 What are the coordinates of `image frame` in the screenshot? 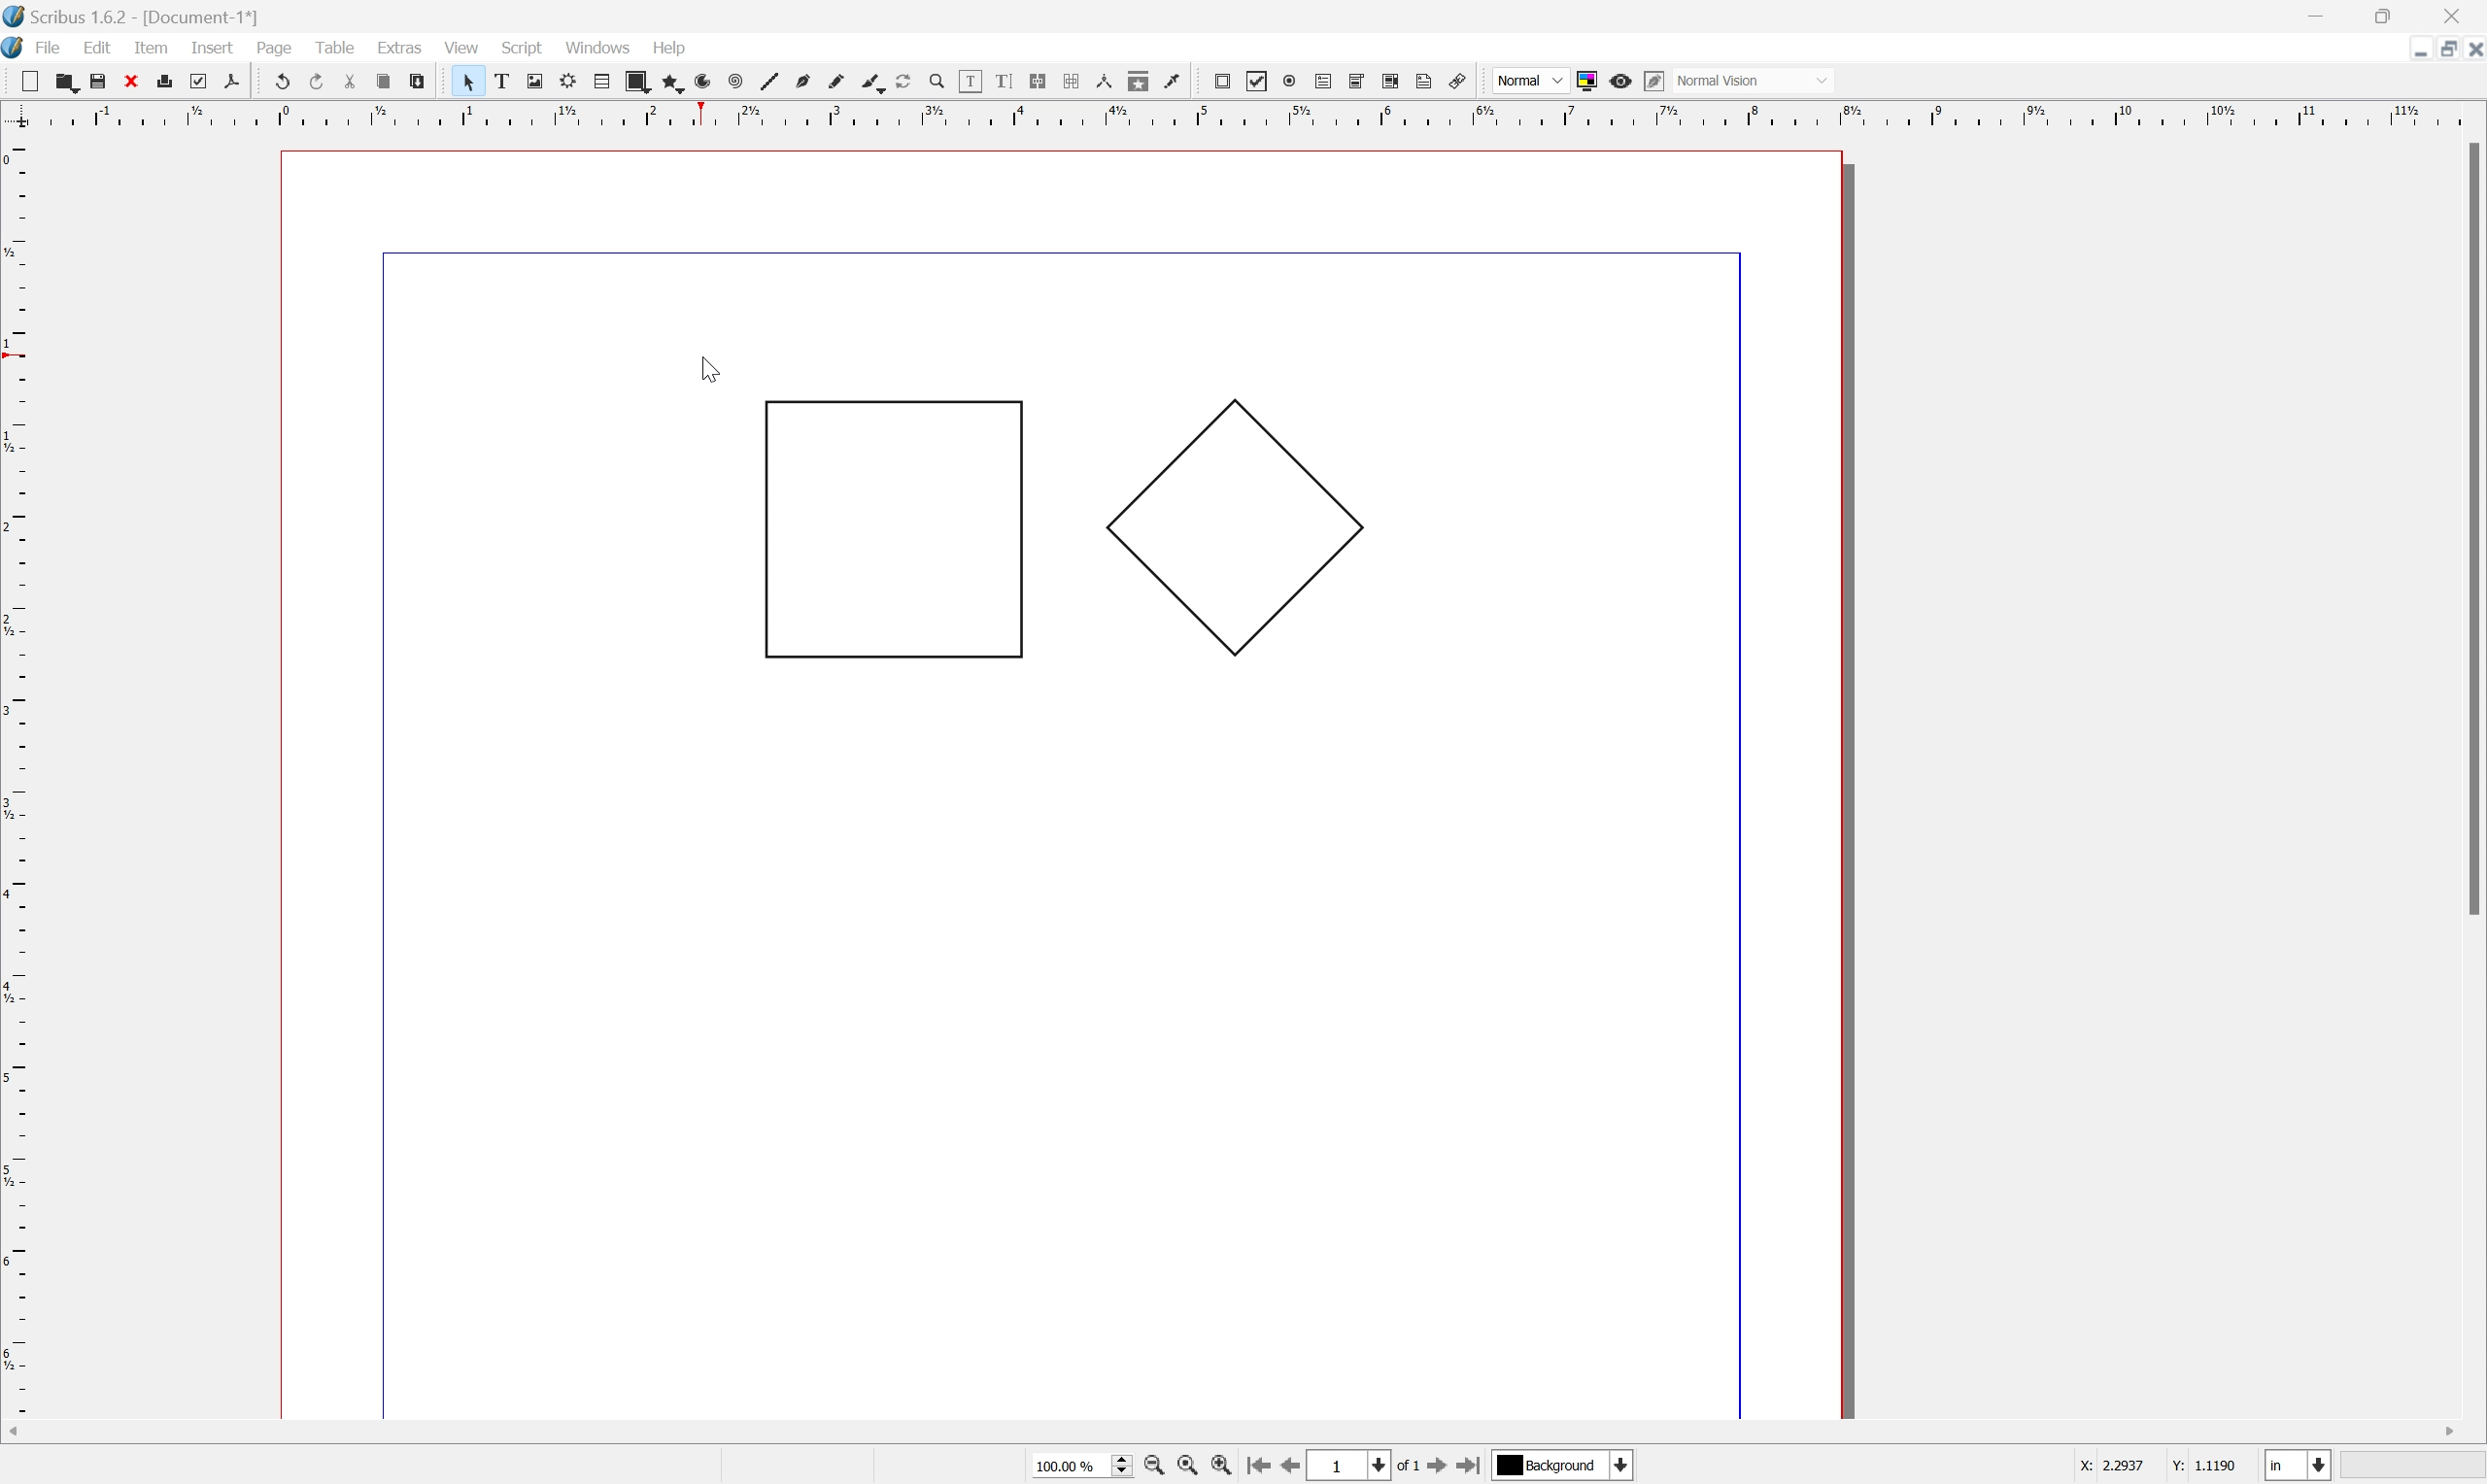 It's located at (526, 82).